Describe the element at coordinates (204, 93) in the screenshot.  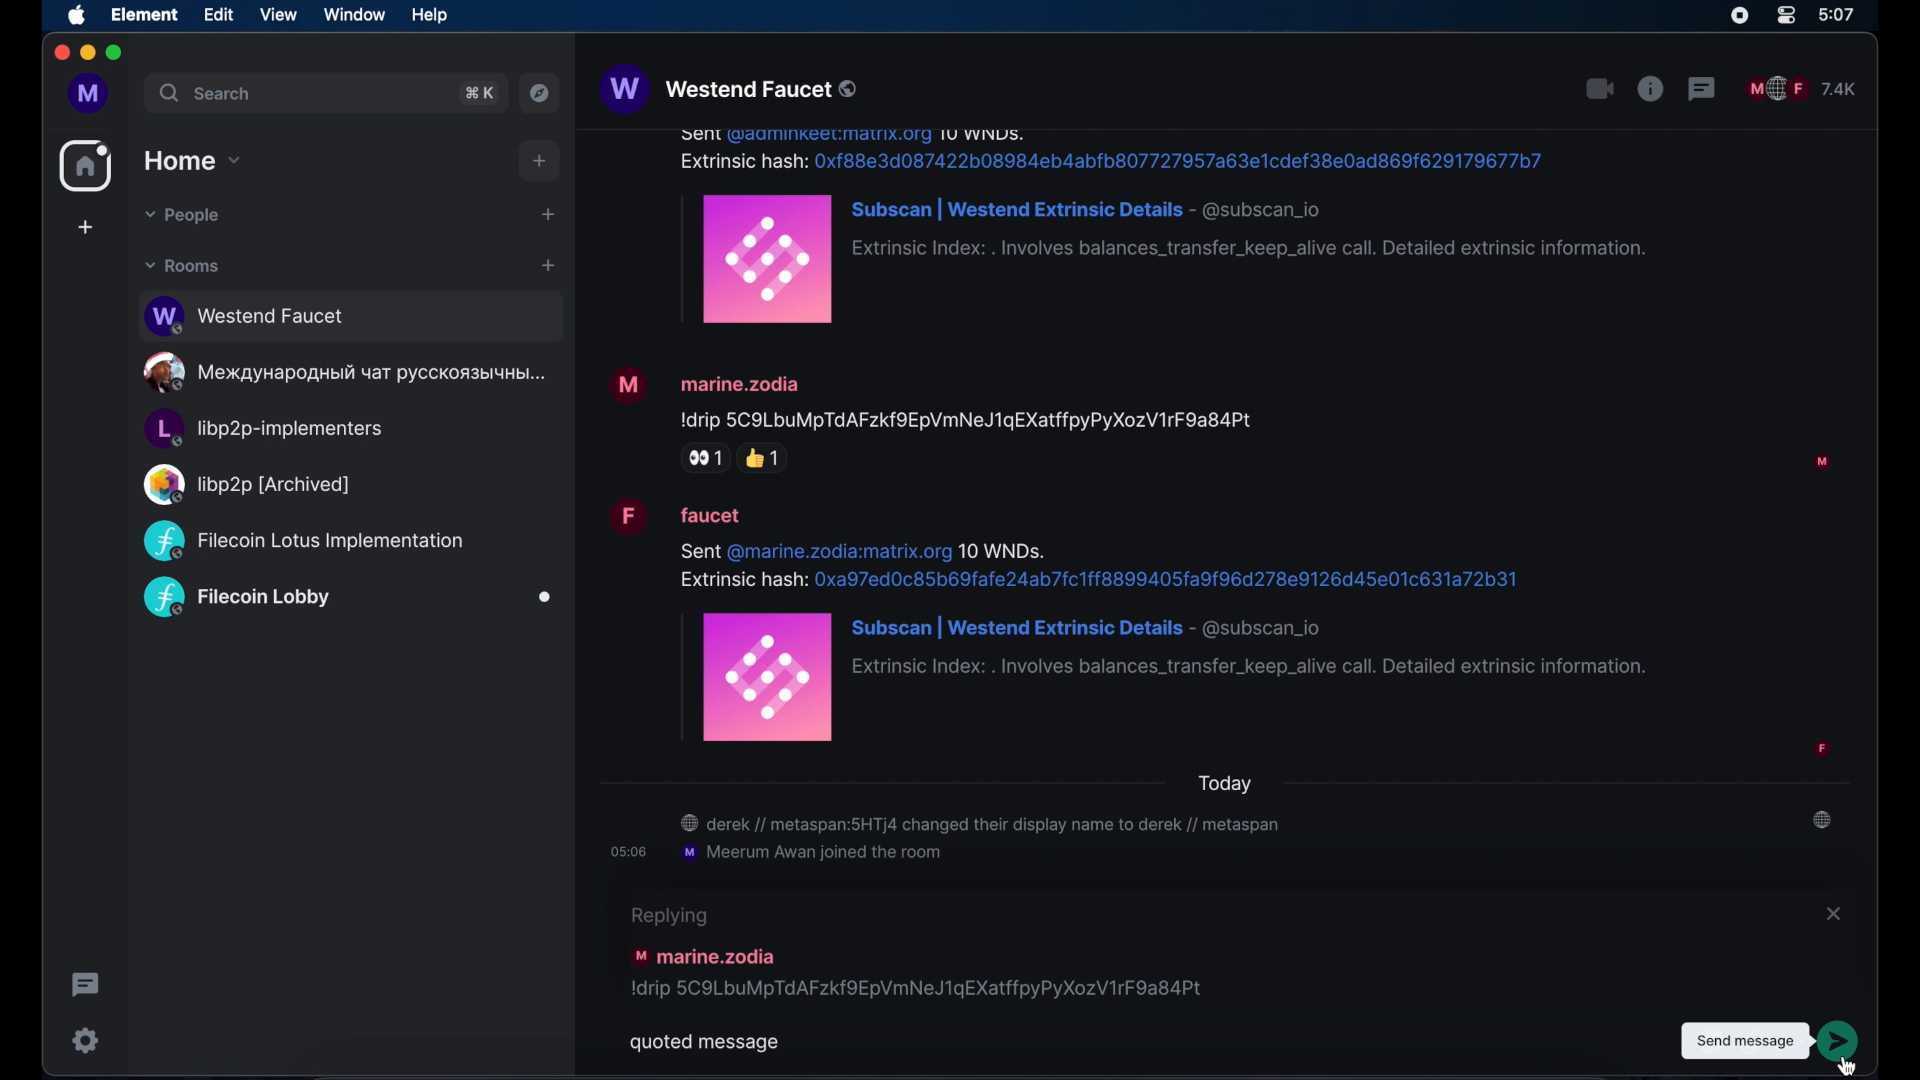
I see `search` at that location.